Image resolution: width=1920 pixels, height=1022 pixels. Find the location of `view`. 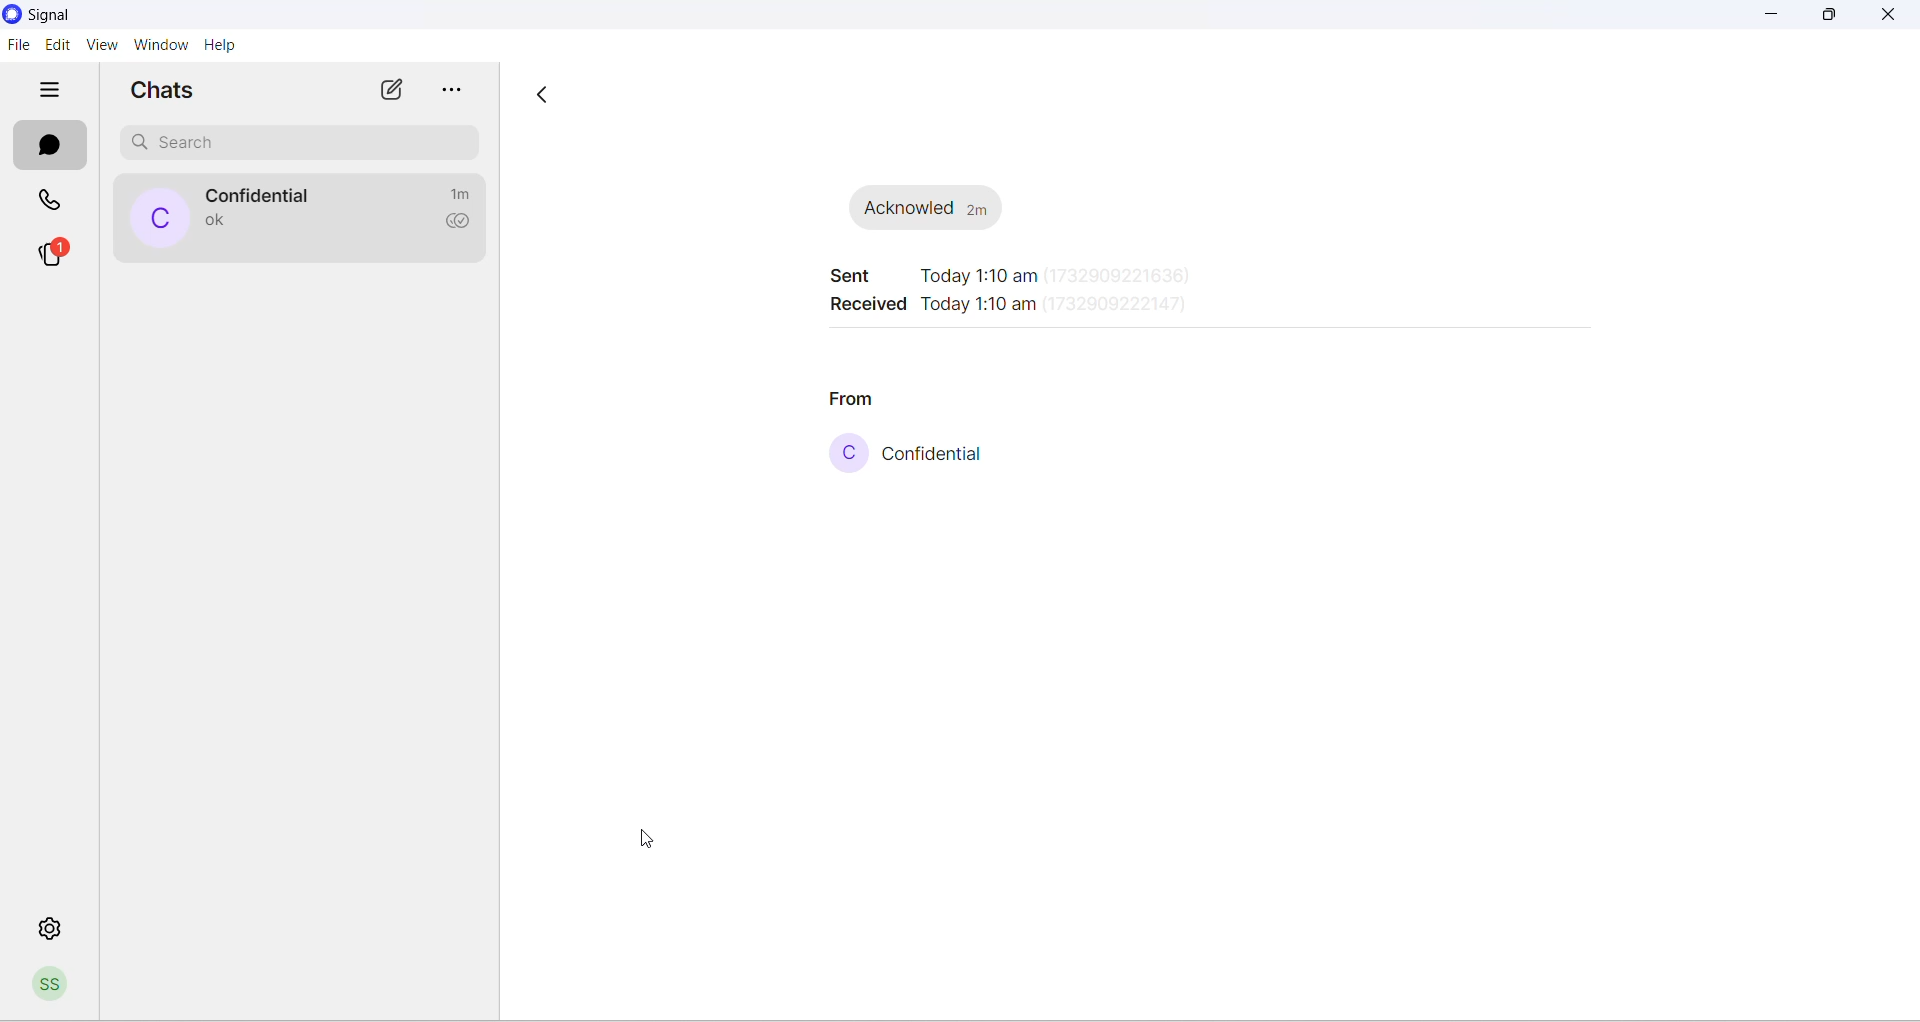

view is located at coordinates (99, 45).